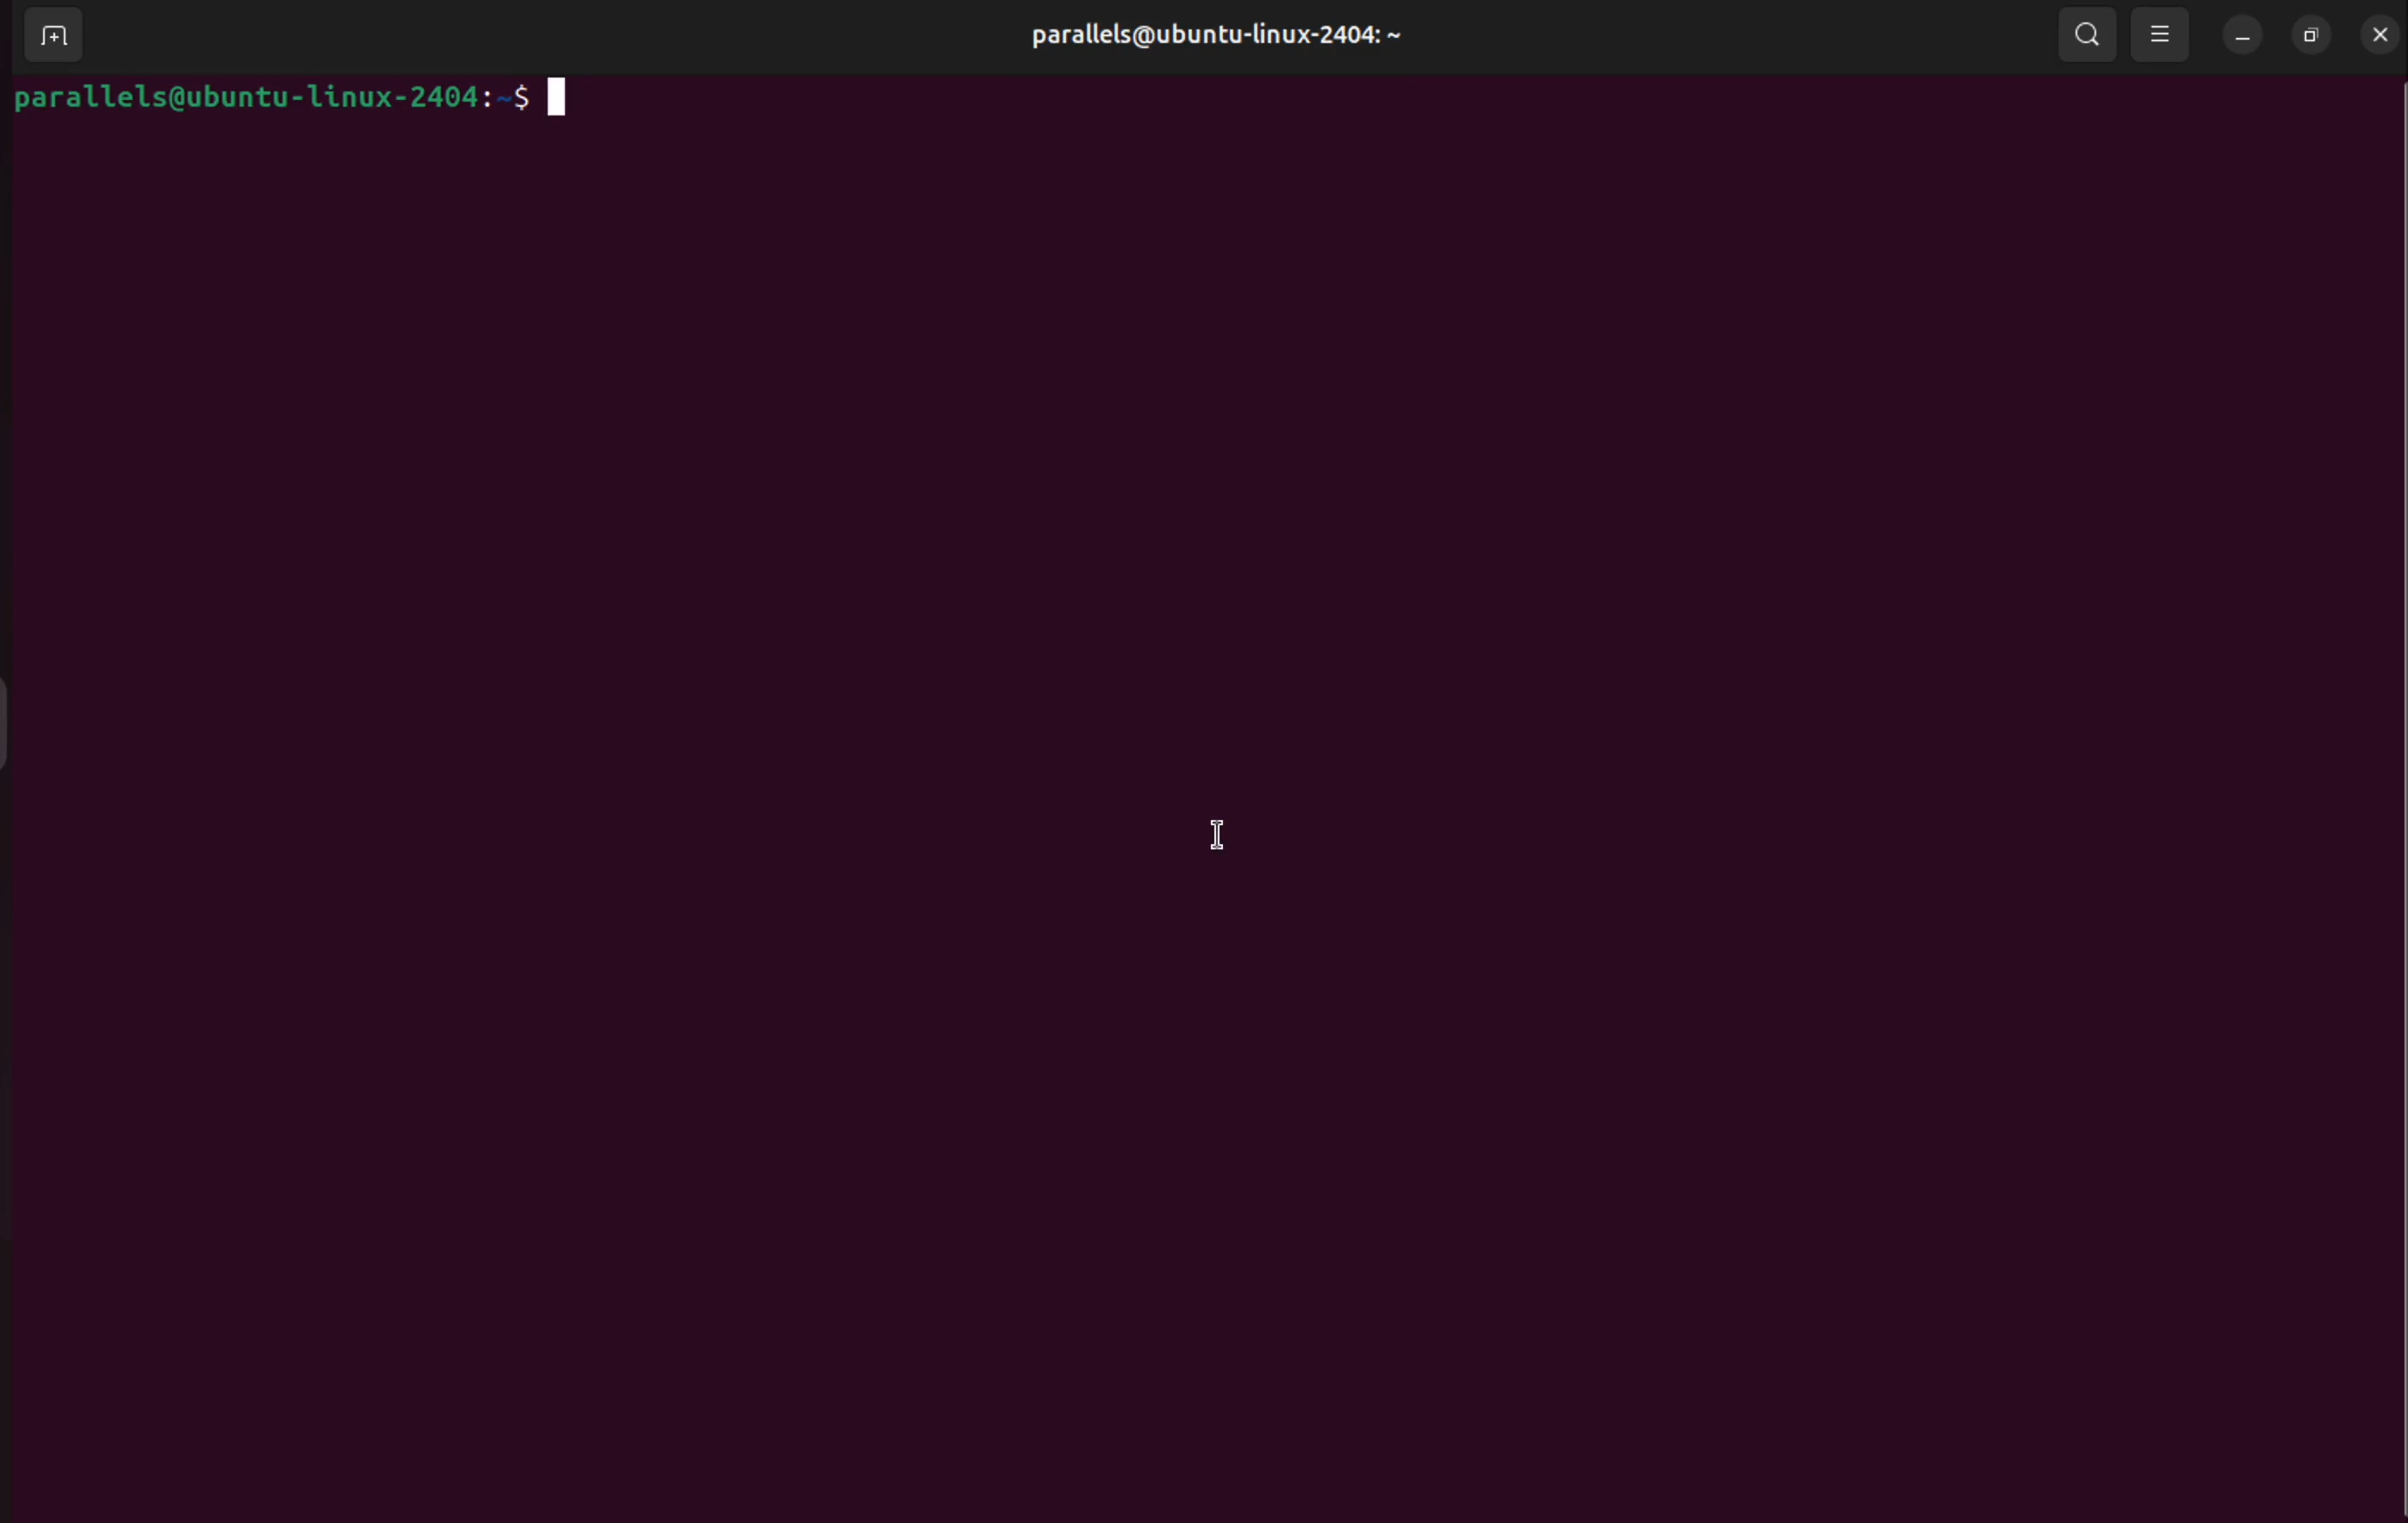 This screenshot has height=1523, width=2408. Describe the element at coordinates (1226, 837) in the screenshot. I see `cursor` at that location.